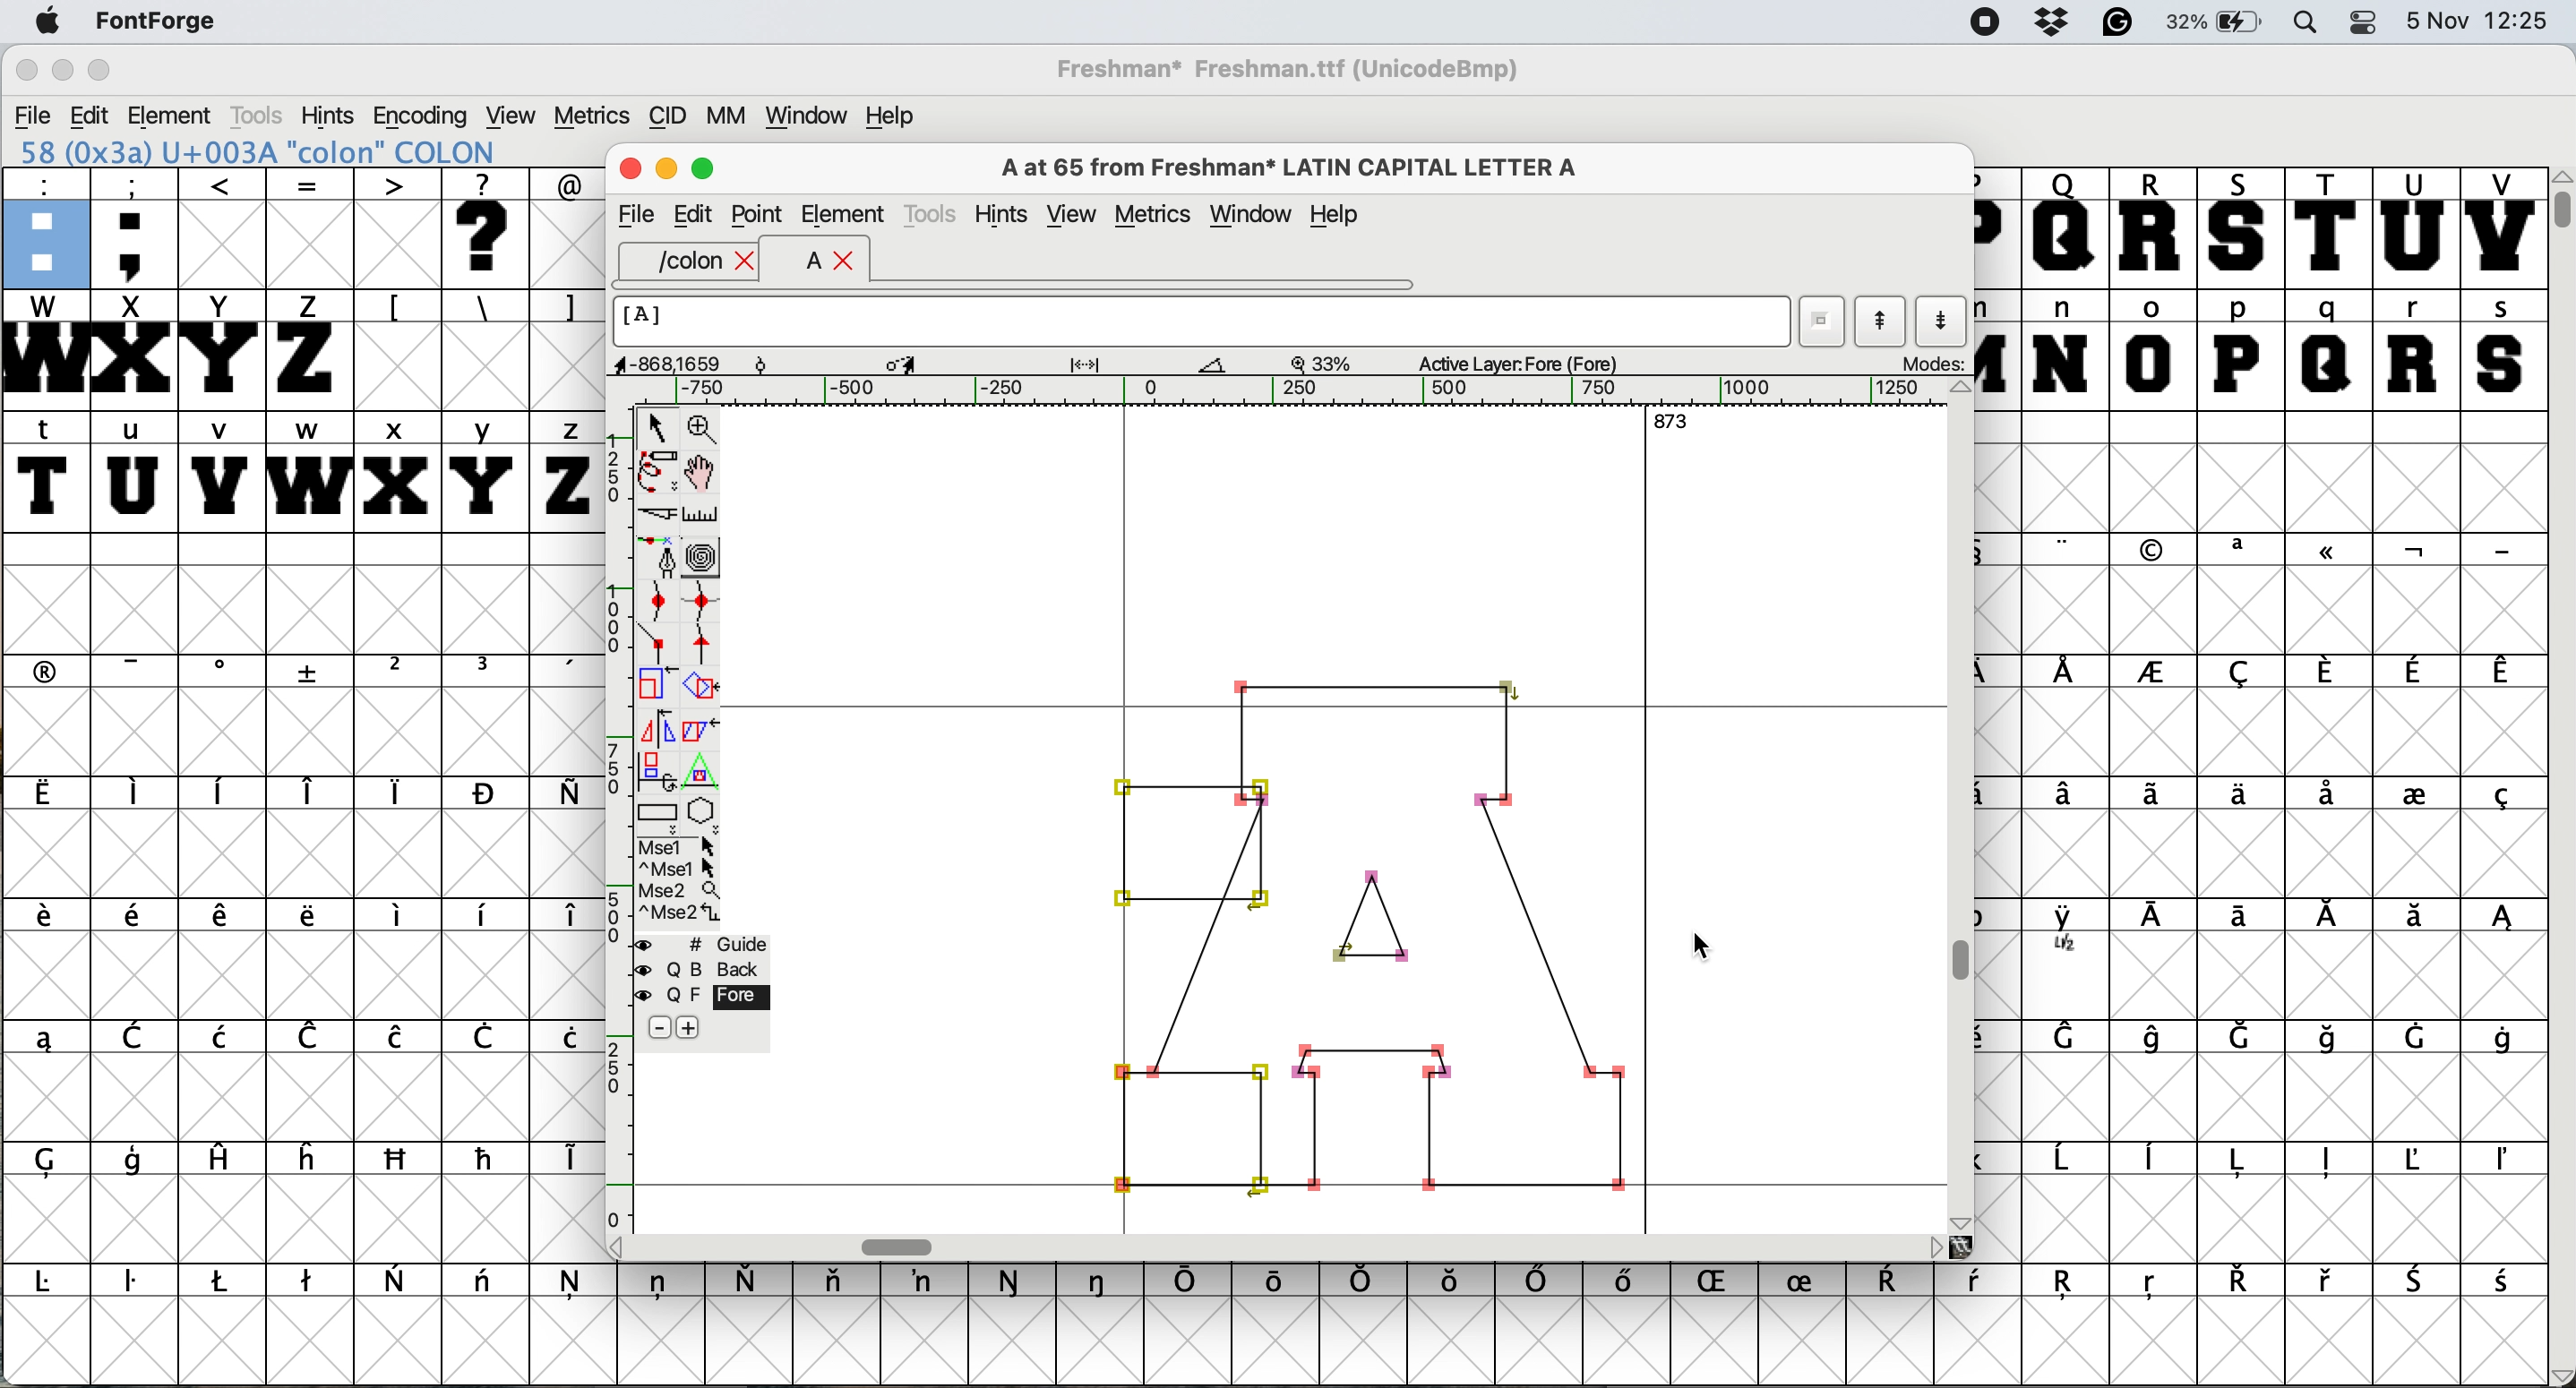 The height and width of the screenshot is (1388, 2576). I want to click on symbol, so click(1102, 1281).